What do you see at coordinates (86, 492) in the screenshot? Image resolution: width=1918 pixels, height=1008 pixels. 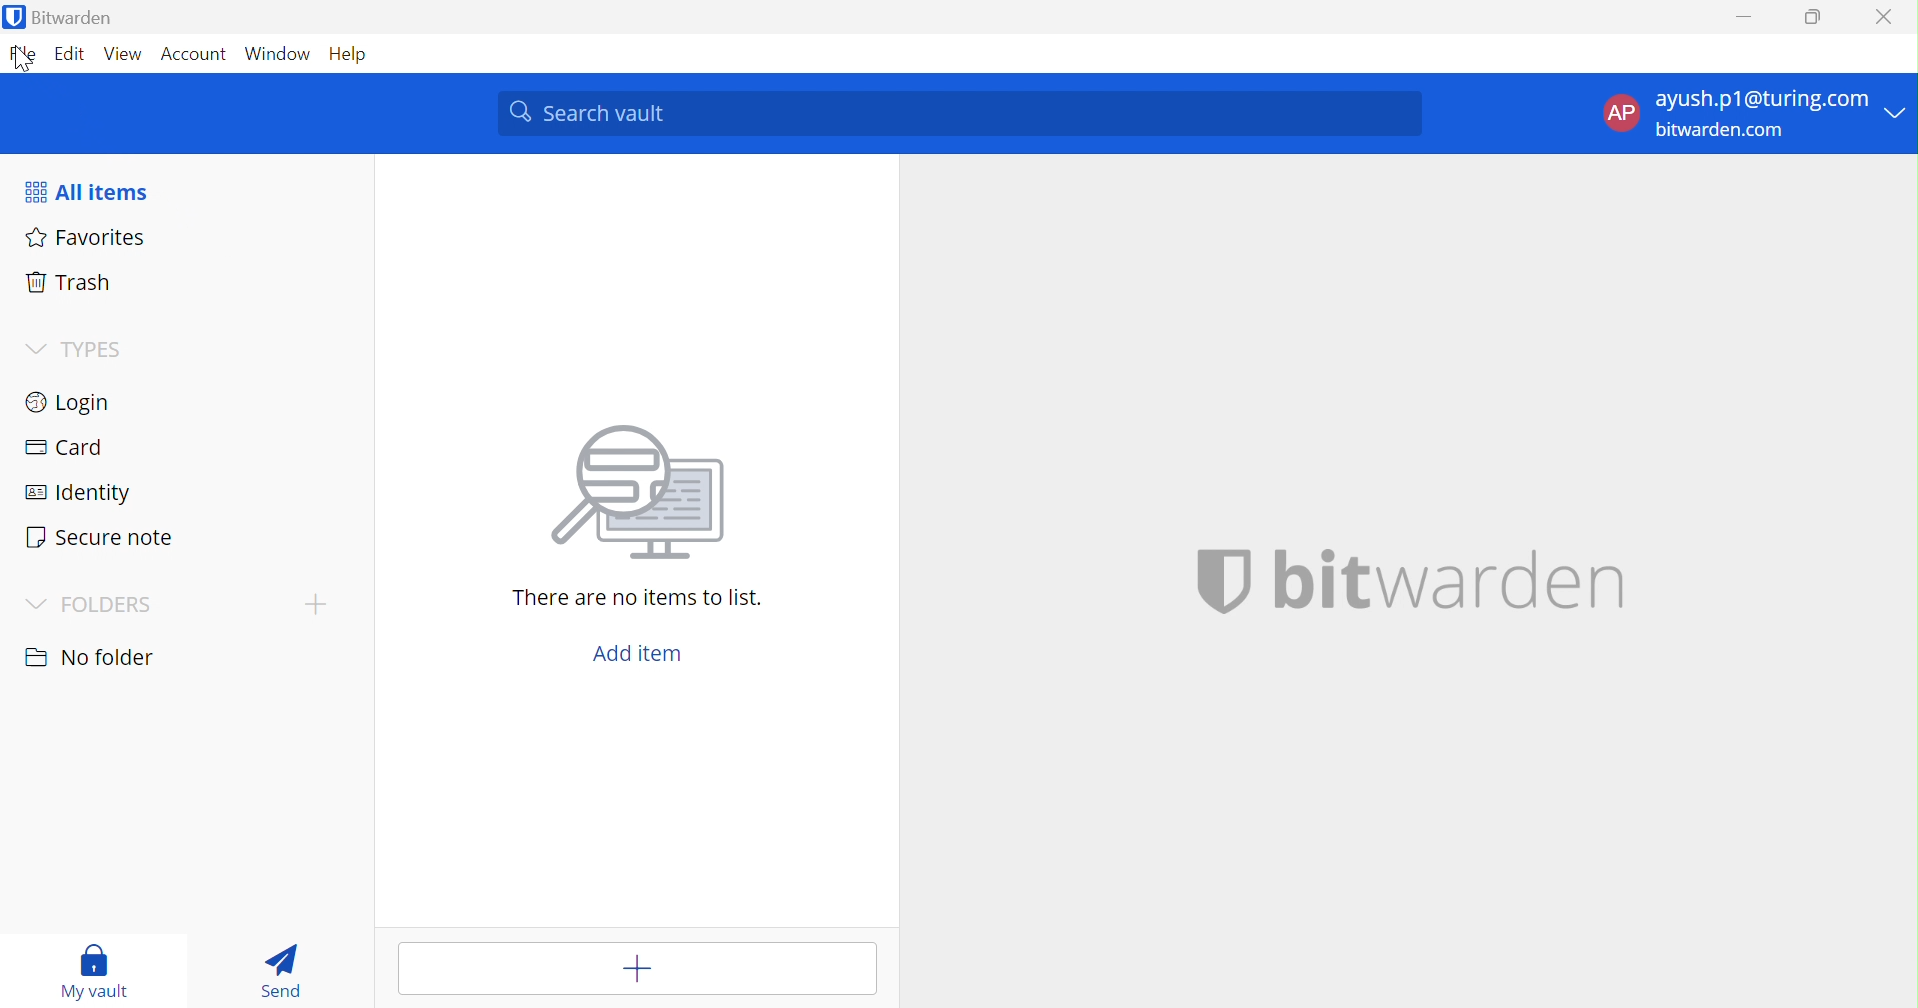 I see `Identity` at bounding box center [86, 492].